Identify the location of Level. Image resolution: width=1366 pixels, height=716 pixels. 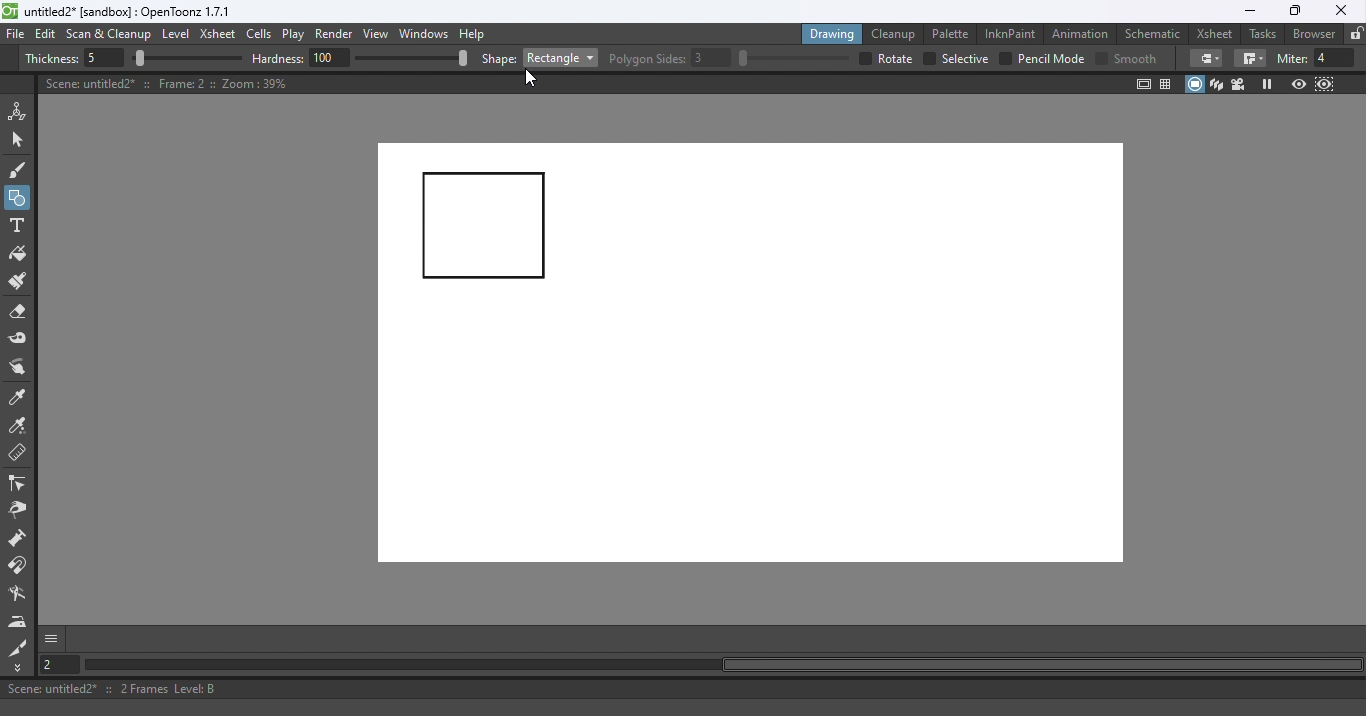
(176, 35).